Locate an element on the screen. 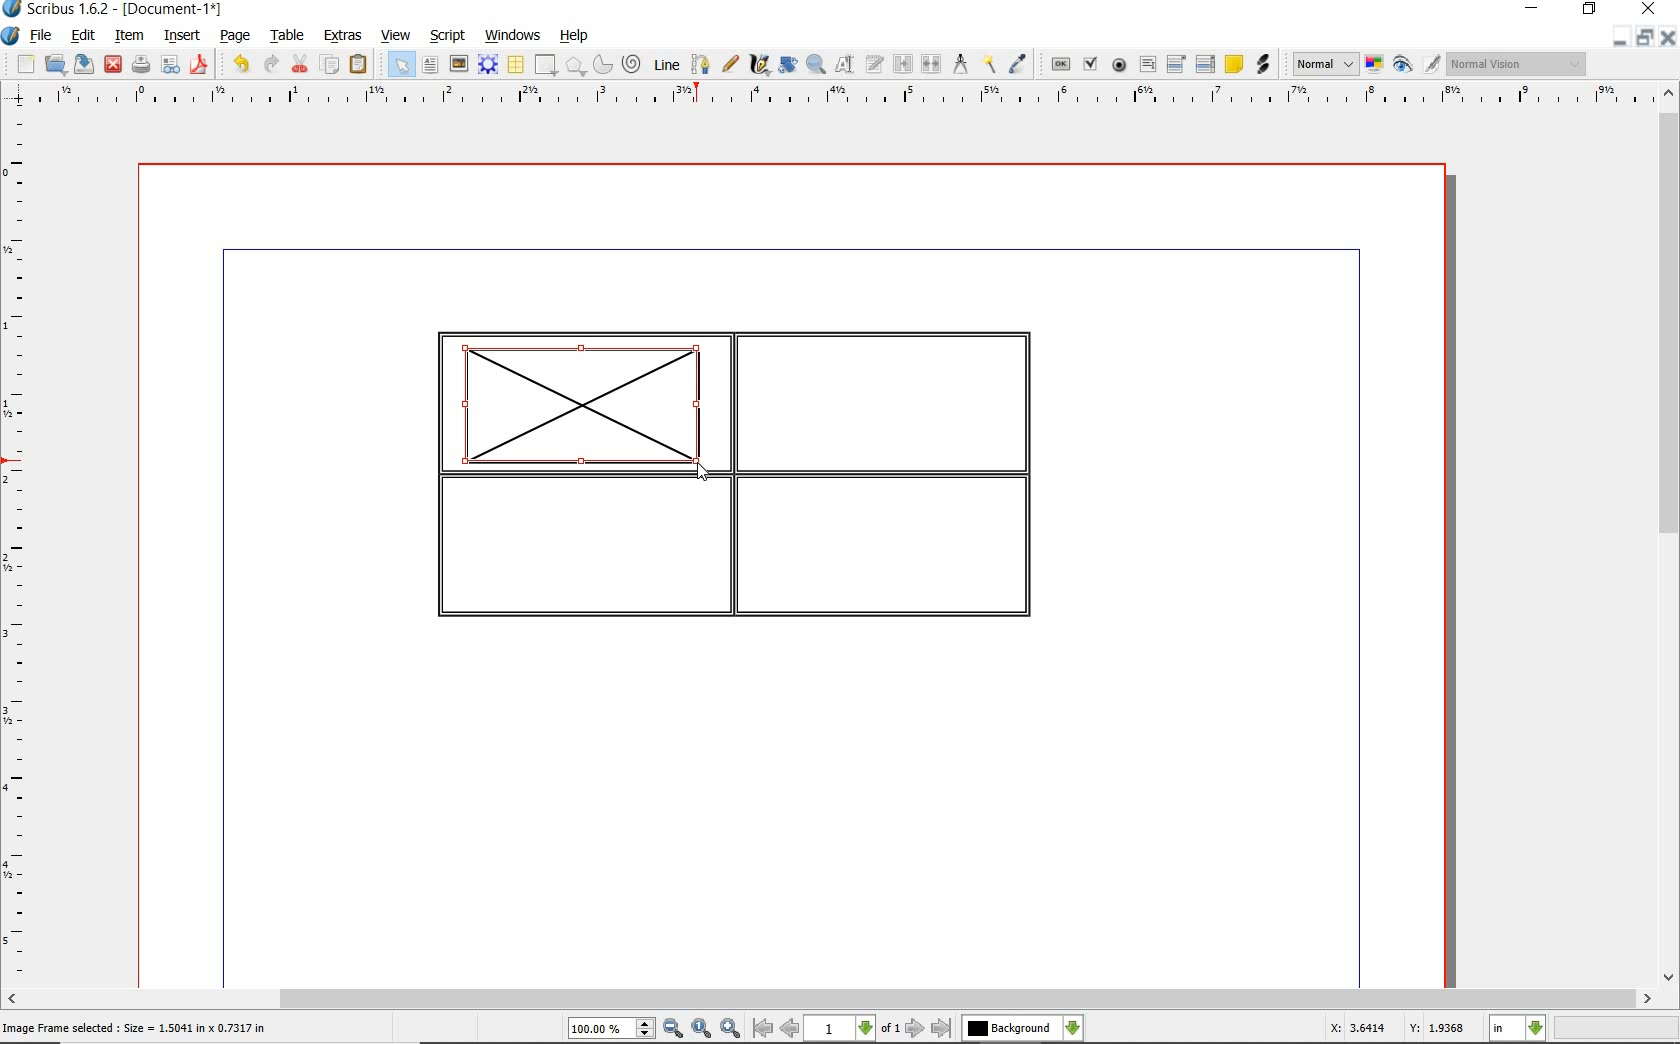  extras is located at coordinates (343, 36).